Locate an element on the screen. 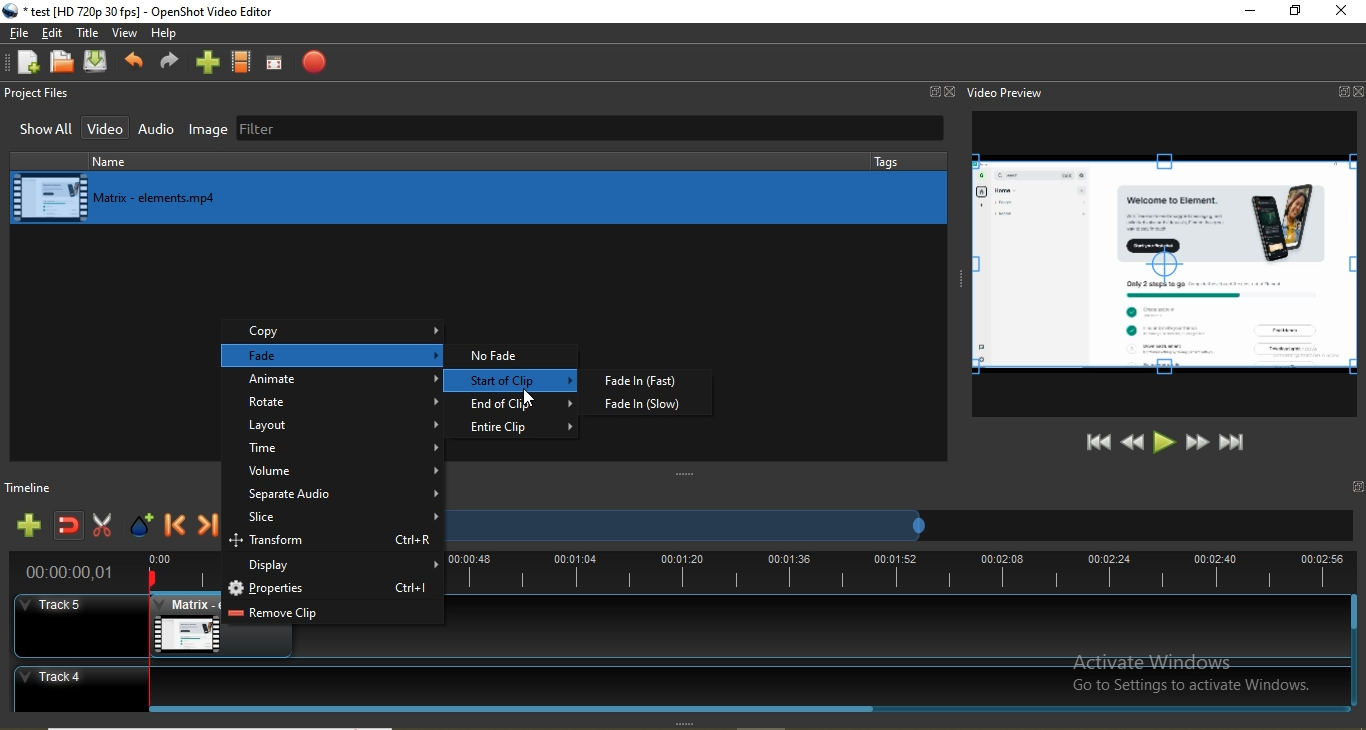 Image resolution: width=1366 pixels, height=730 pixels. window is located at coordinates (1357, 487).